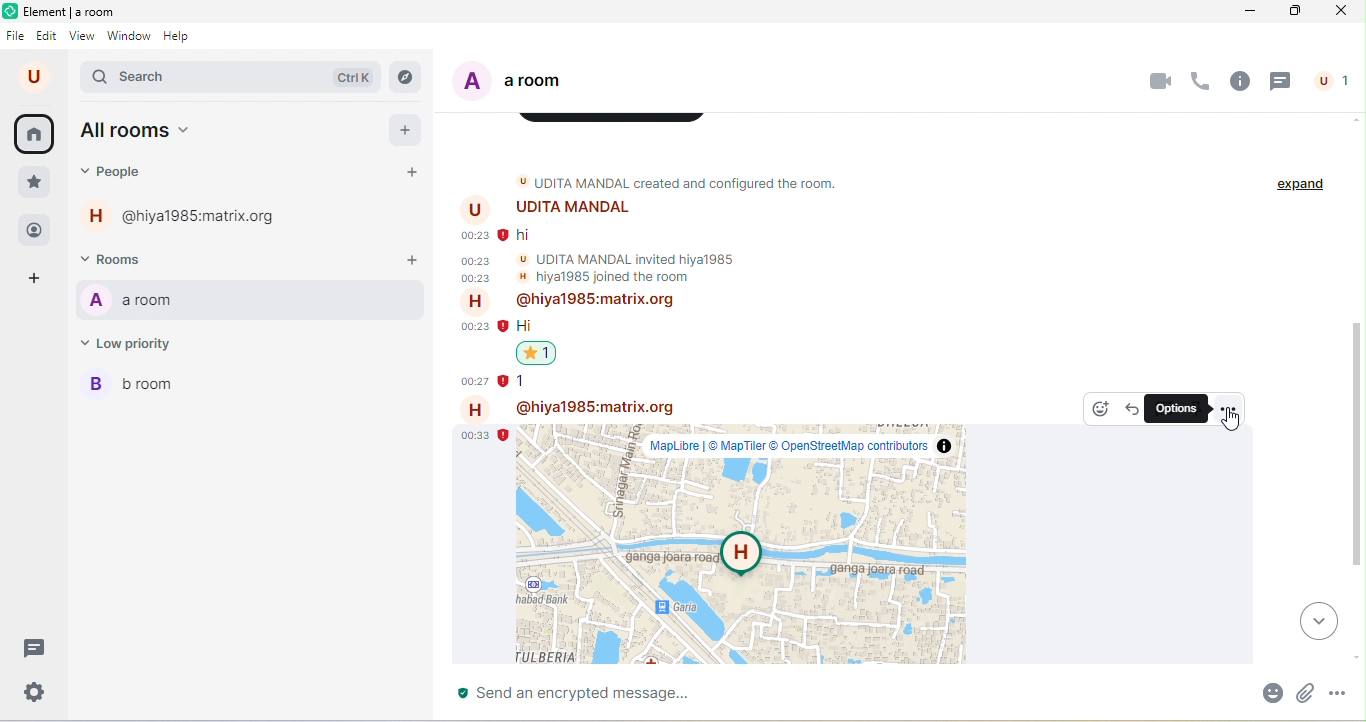 Image resolution: width=1366 pixels, height=722 pixels. I want to click on hiya 1985, so click(183, 215).